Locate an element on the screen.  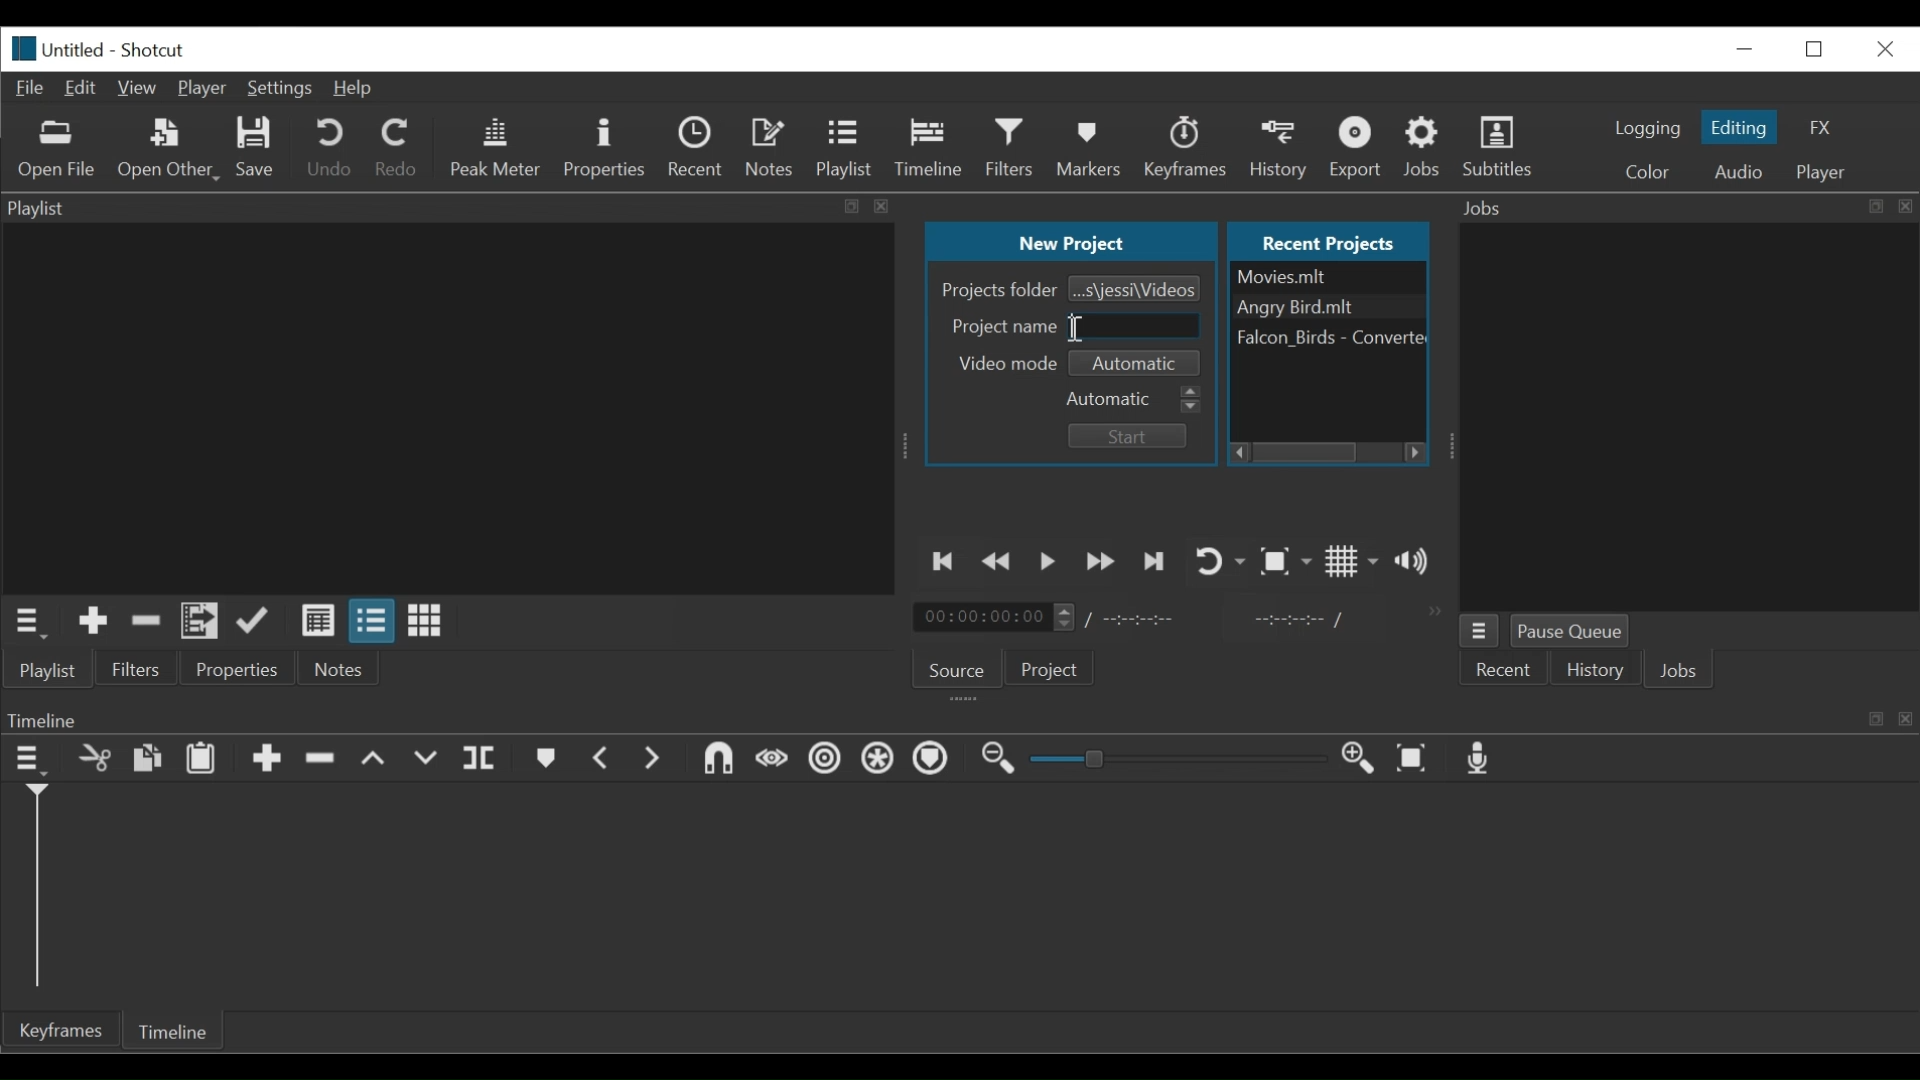
Toggle player looping is located at coordinates (1221, 561).